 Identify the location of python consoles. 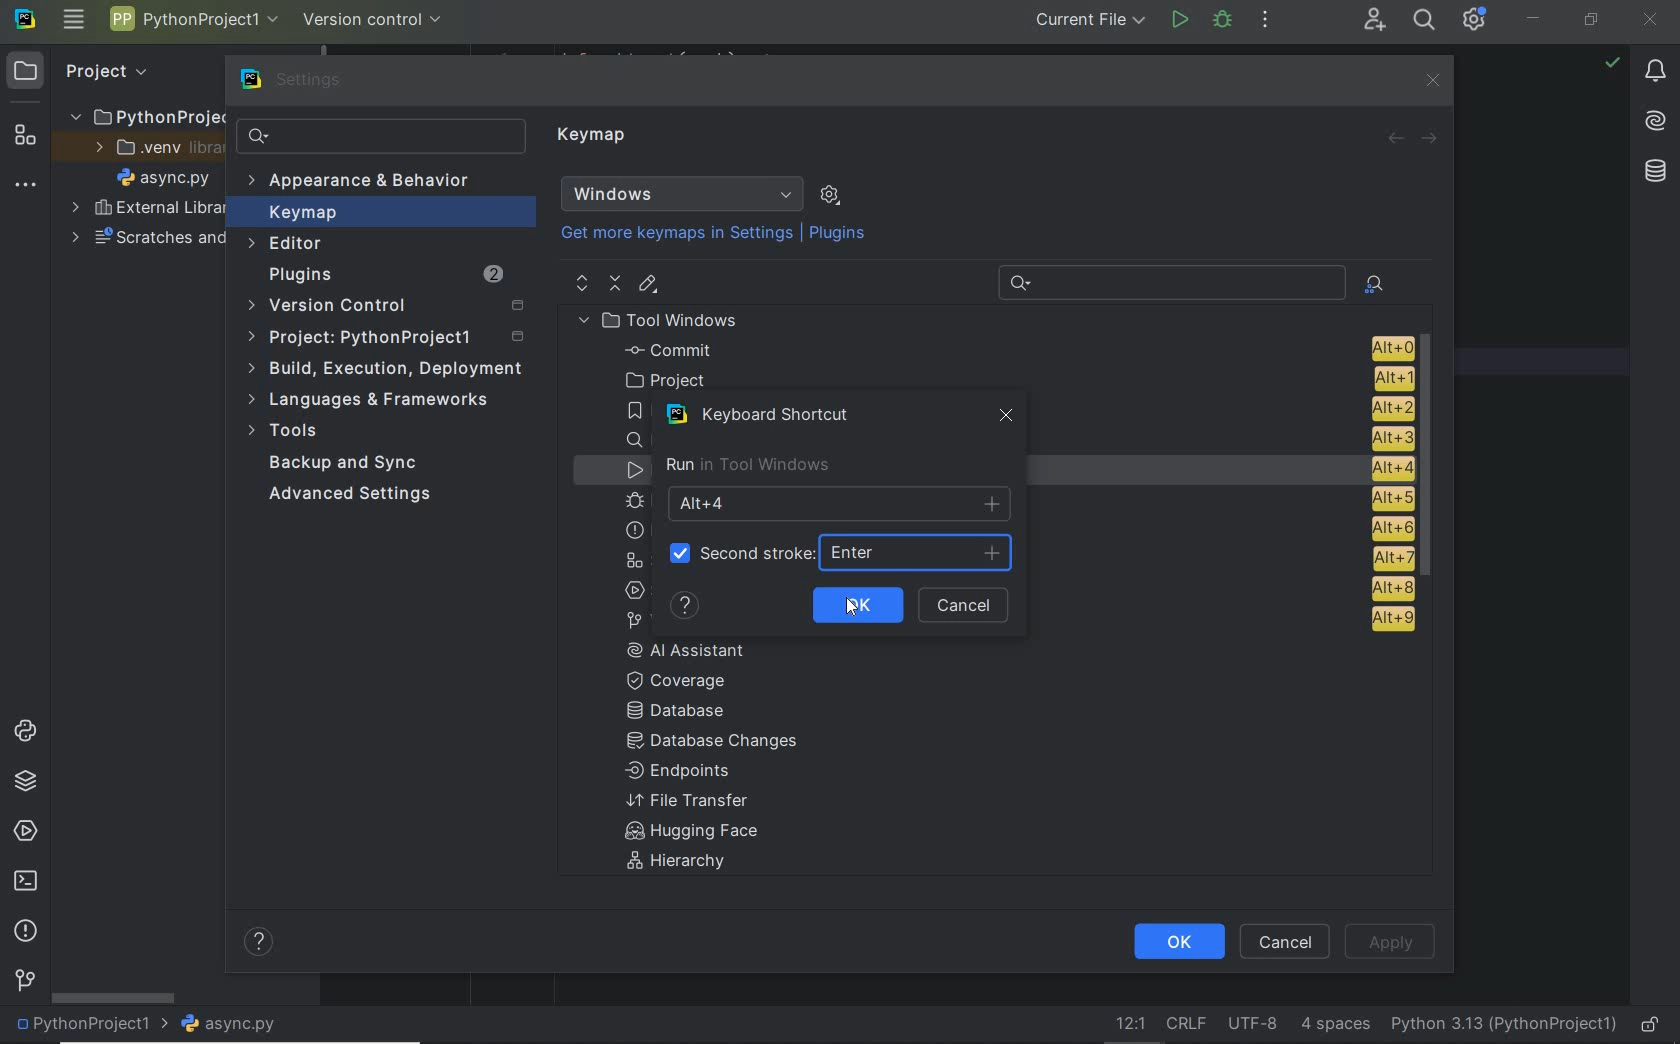
(23, 731).